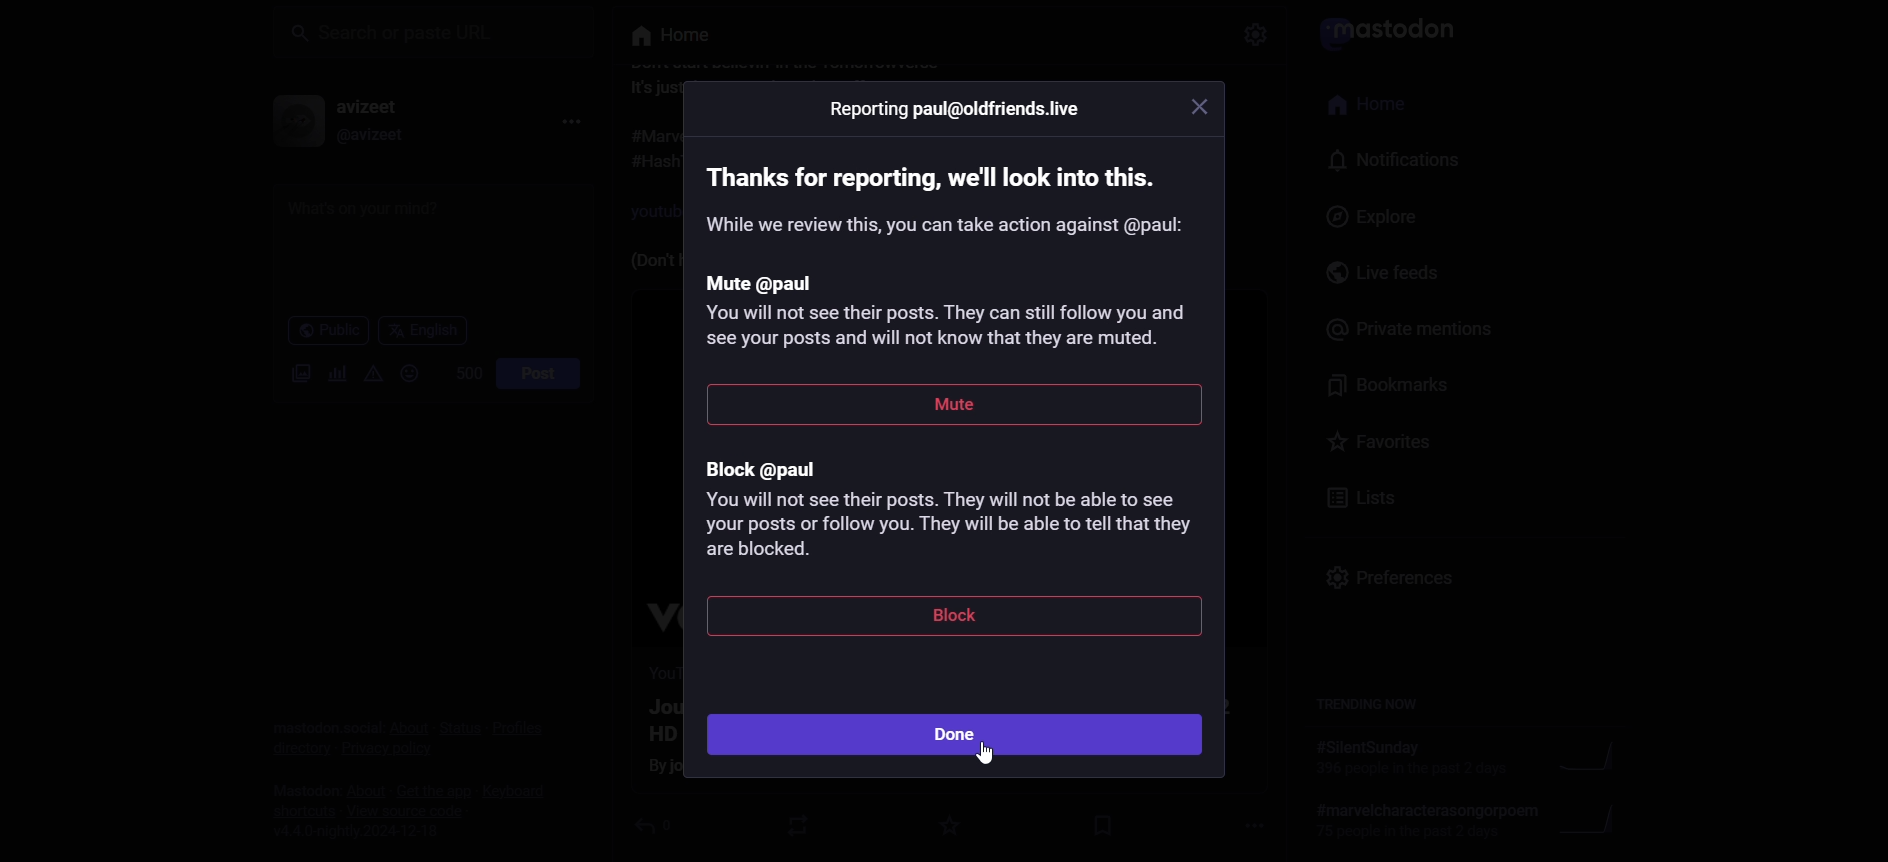 Image resolution: width=1888 pixels, height=862 pixels. Describe the element at coordinates (1389, 275) in the screenshot. I see `live feeds` at that location.